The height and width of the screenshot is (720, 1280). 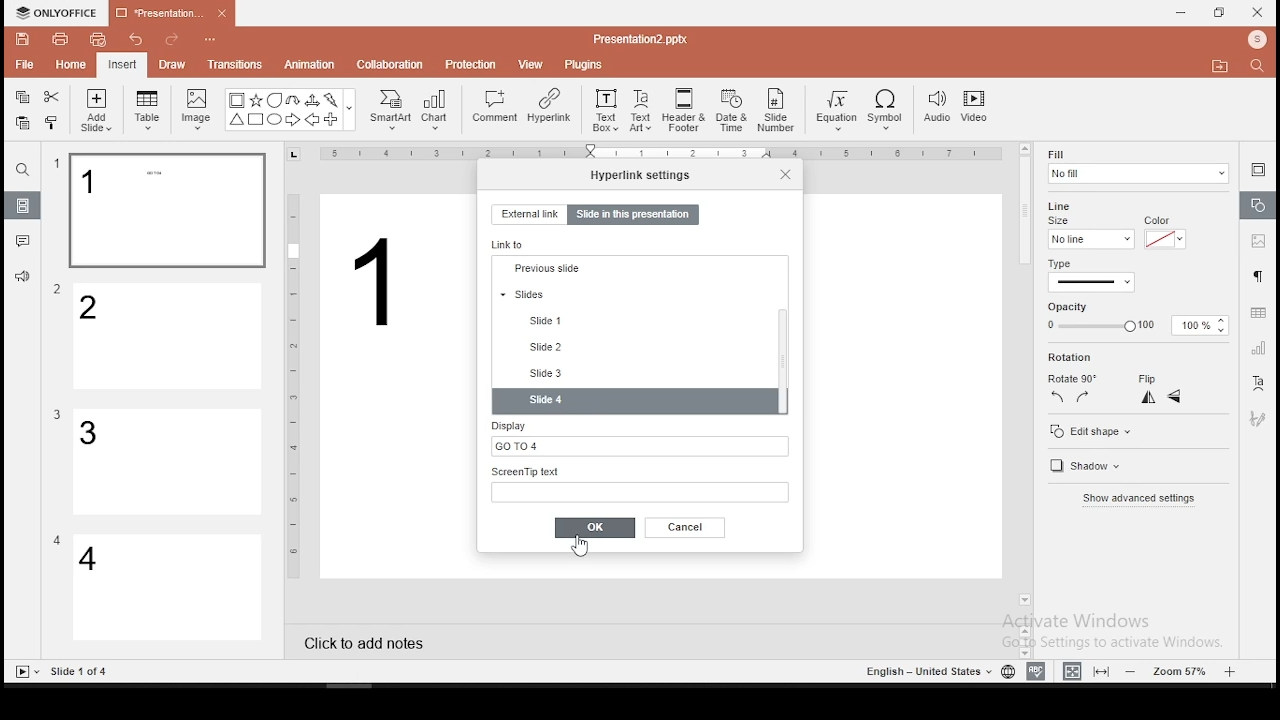 I want to click on equation, so click(x=835, y=111).